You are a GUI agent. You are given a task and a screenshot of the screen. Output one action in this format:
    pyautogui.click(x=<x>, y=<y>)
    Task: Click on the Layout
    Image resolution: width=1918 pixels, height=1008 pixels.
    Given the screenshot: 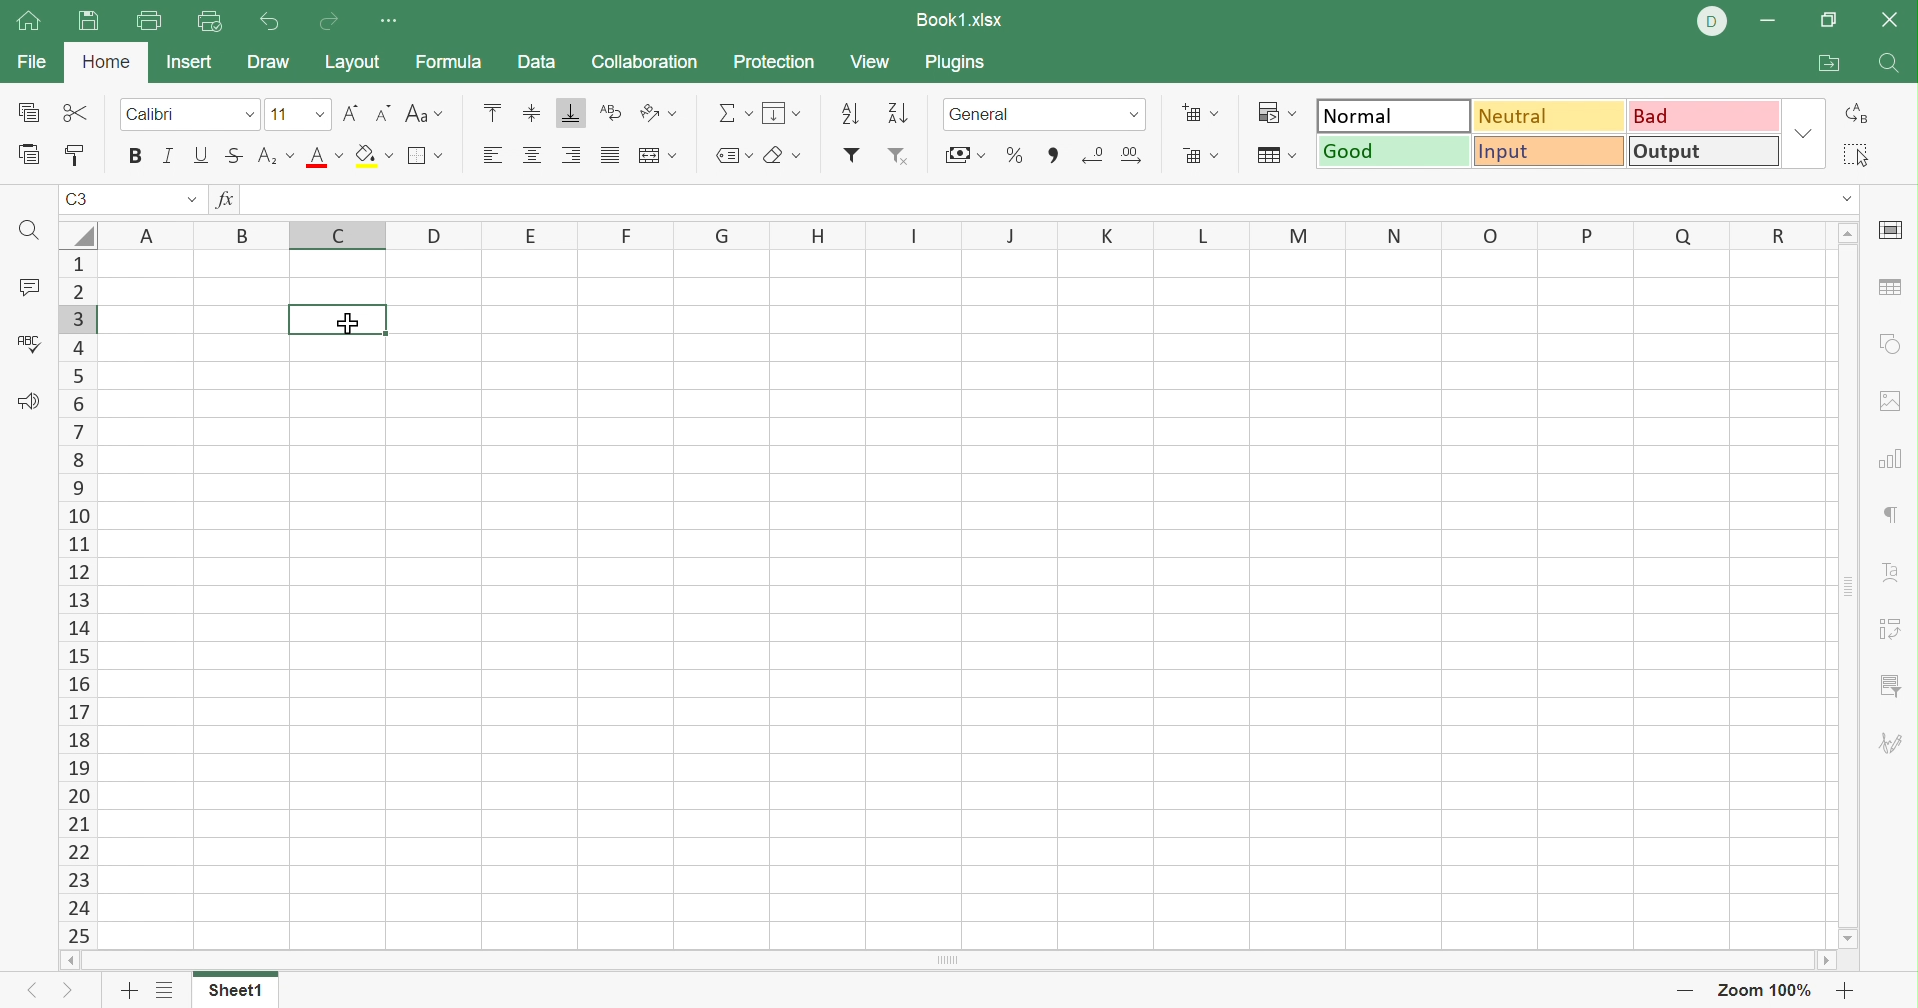 What is the action you would take?
    pyautogui.click(x=354, y=63)
    